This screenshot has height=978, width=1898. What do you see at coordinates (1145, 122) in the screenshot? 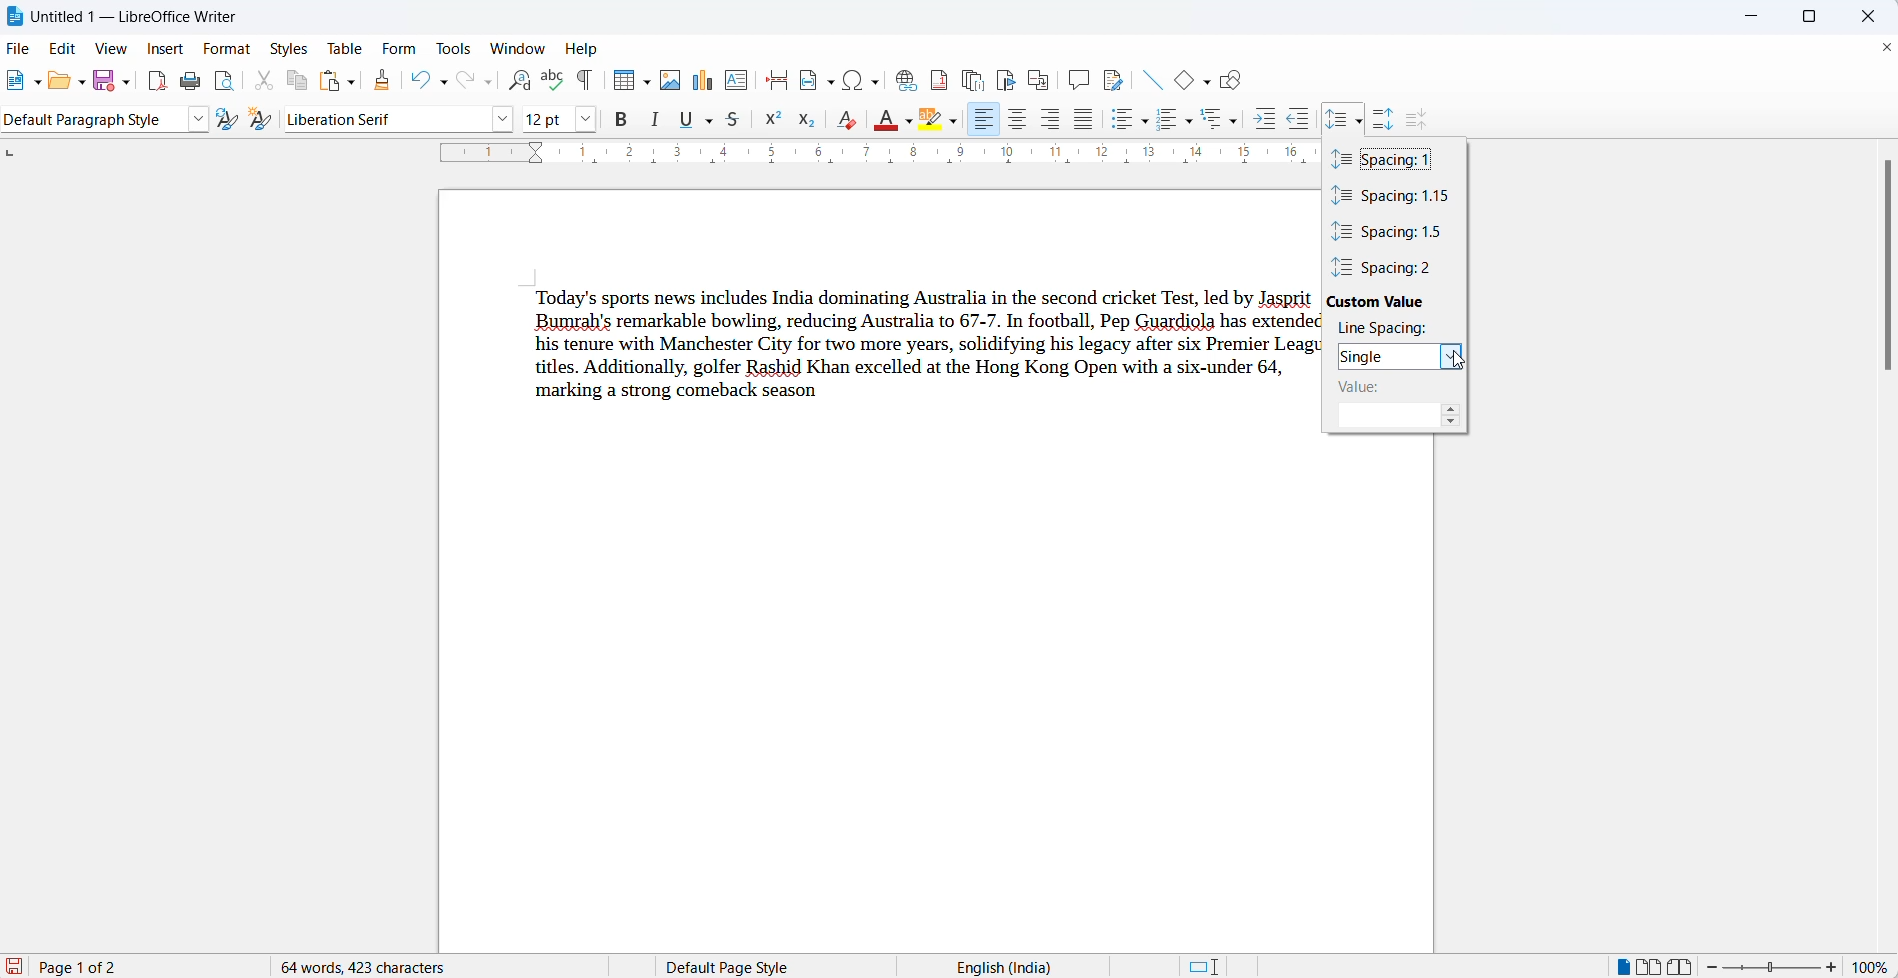
I see `toggle unordered list` at bounding box center [1145, 122].